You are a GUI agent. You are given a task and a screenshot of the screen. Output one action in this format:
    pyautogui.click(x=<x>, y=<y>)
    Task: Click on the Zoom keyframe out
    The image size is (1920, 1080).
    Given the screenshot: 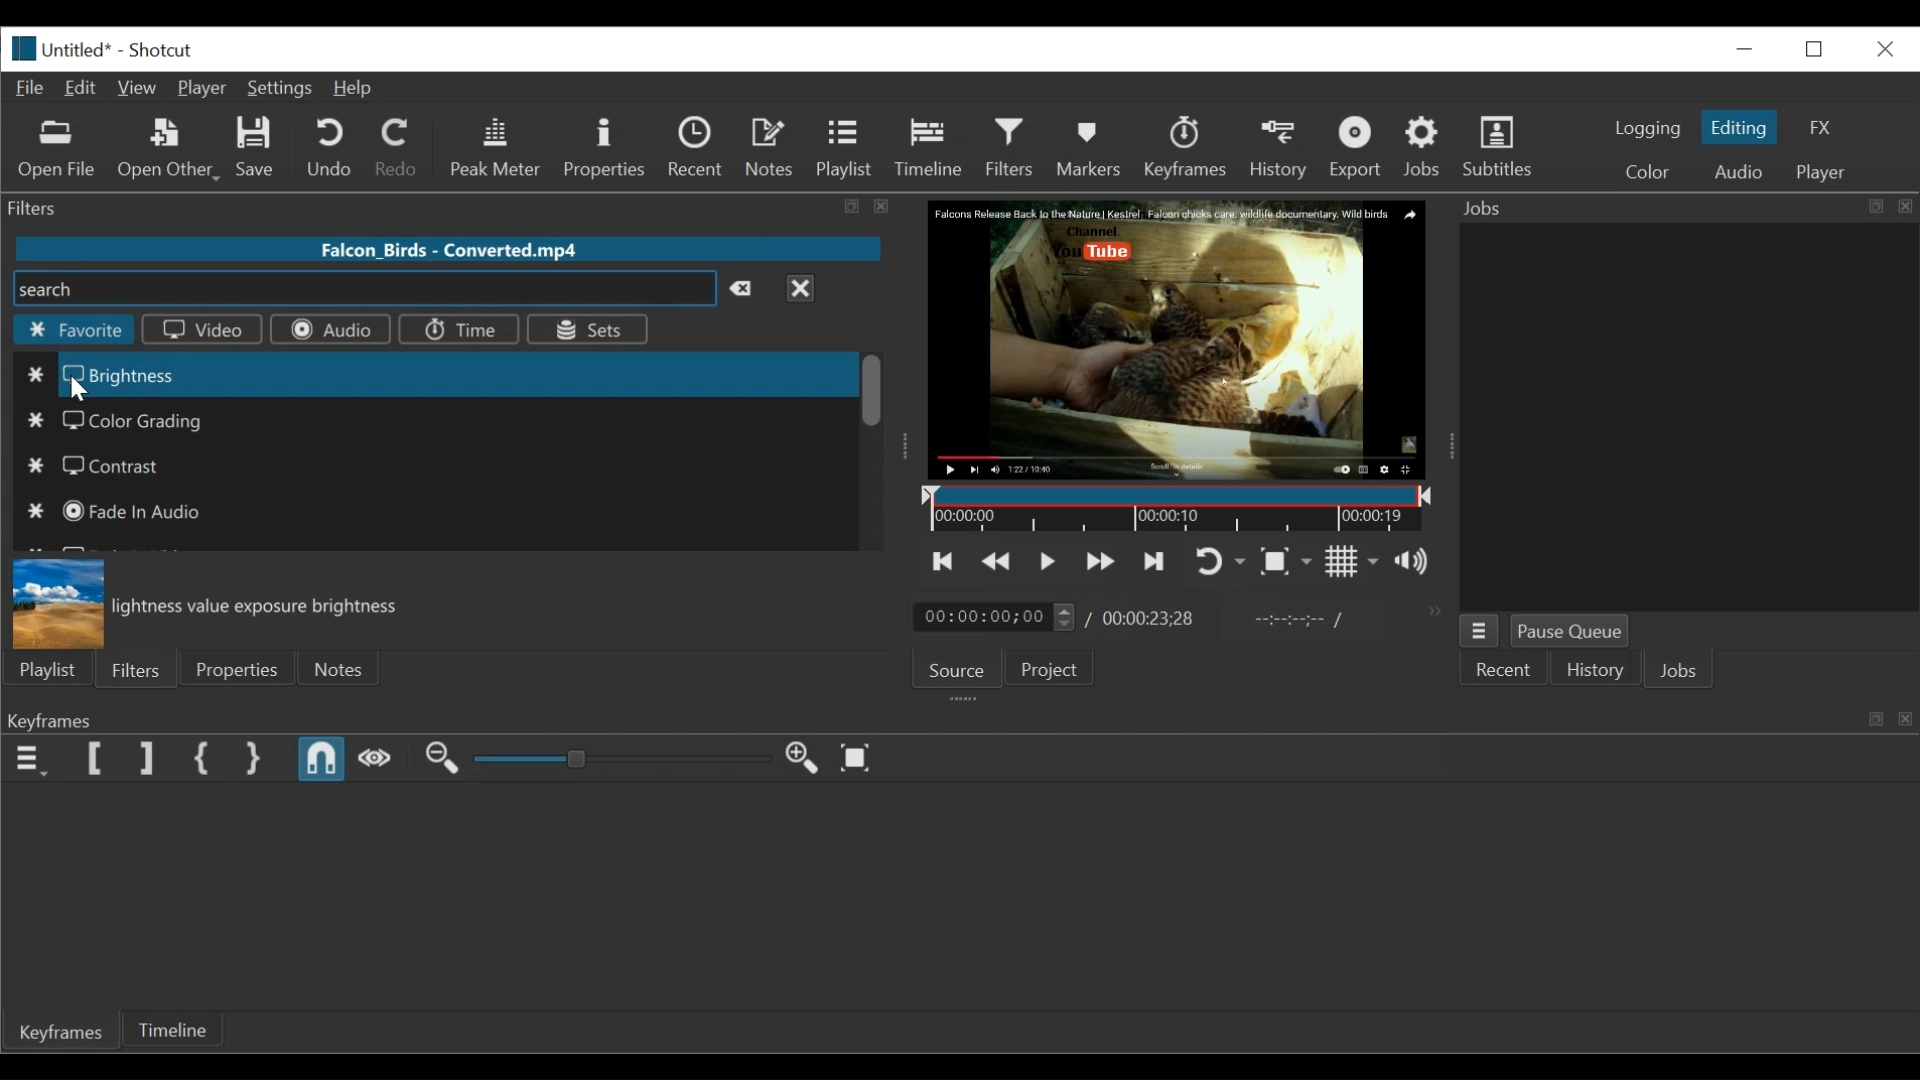 What is the action you would take?
    pyautogui.click(x=442, y=759)
    